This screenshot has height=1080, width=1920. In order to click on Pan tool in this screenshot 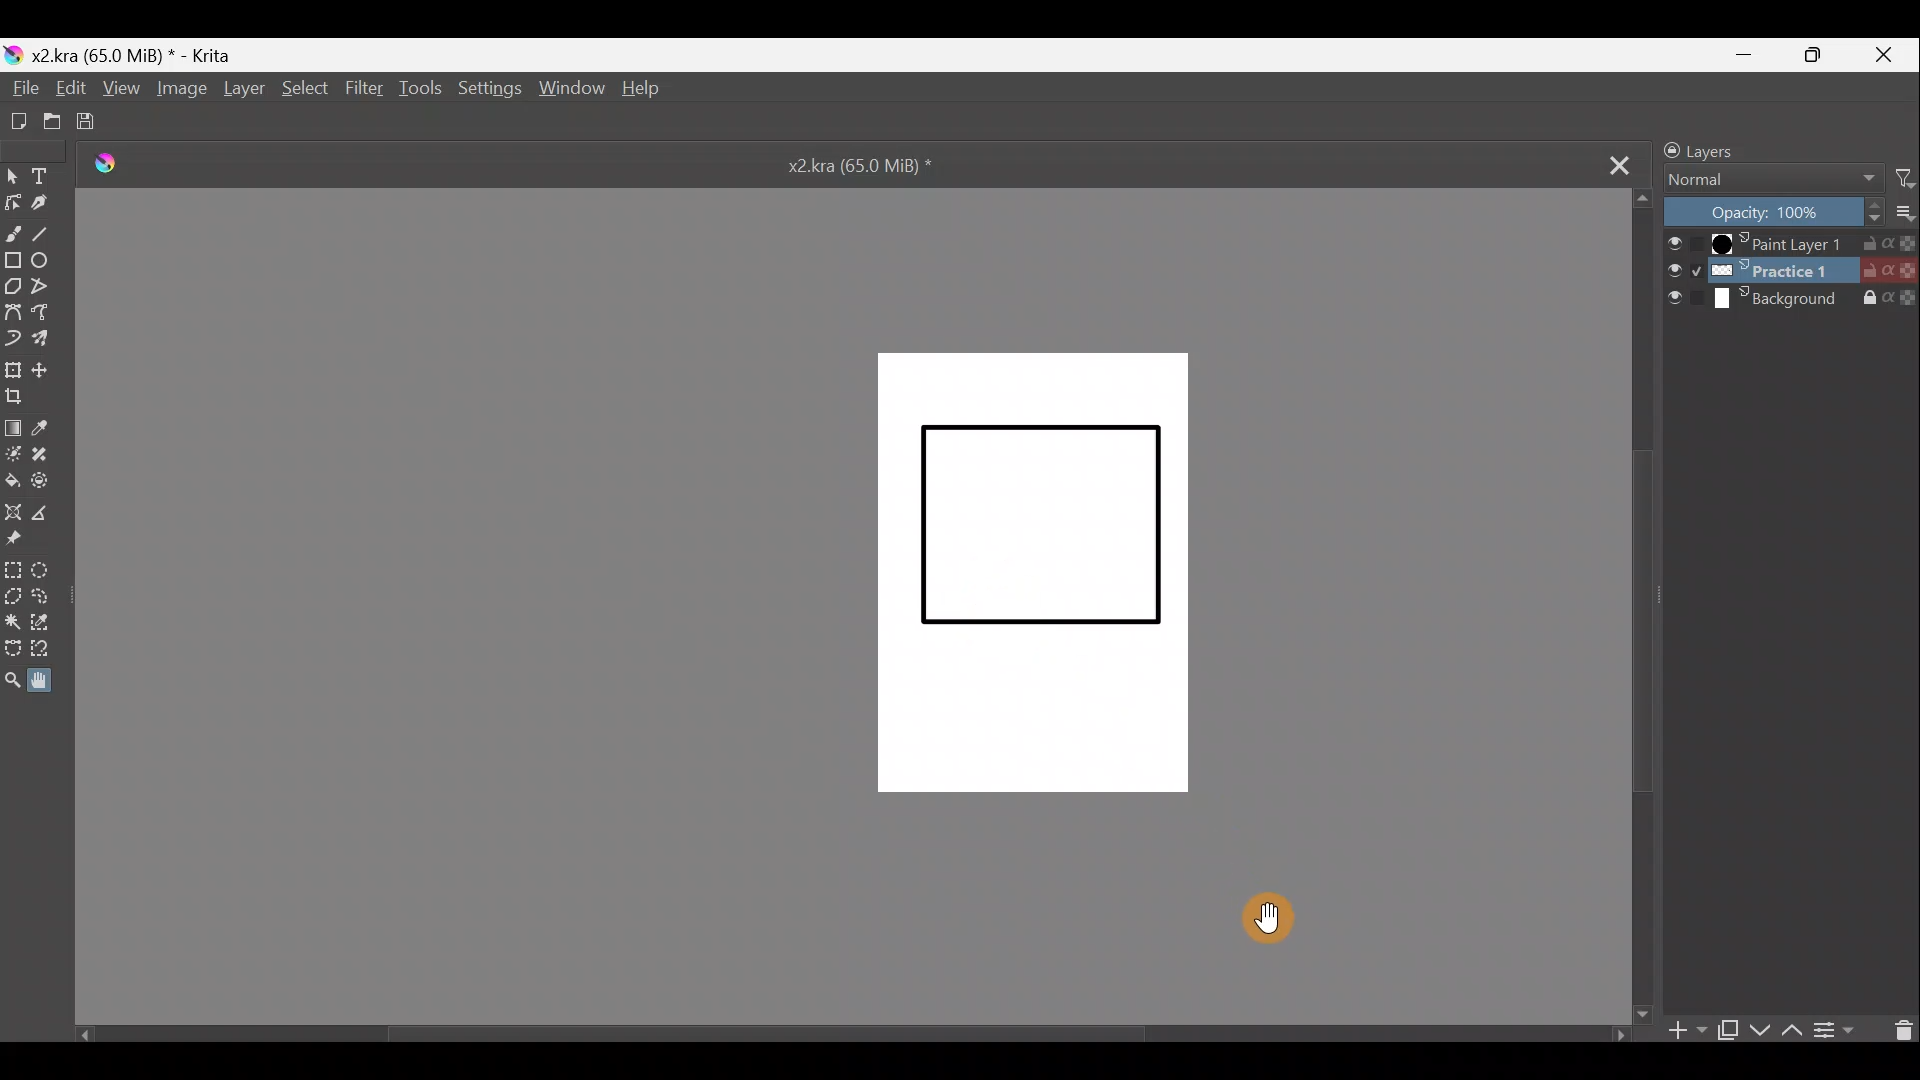, I will do `click(51, 678)`.